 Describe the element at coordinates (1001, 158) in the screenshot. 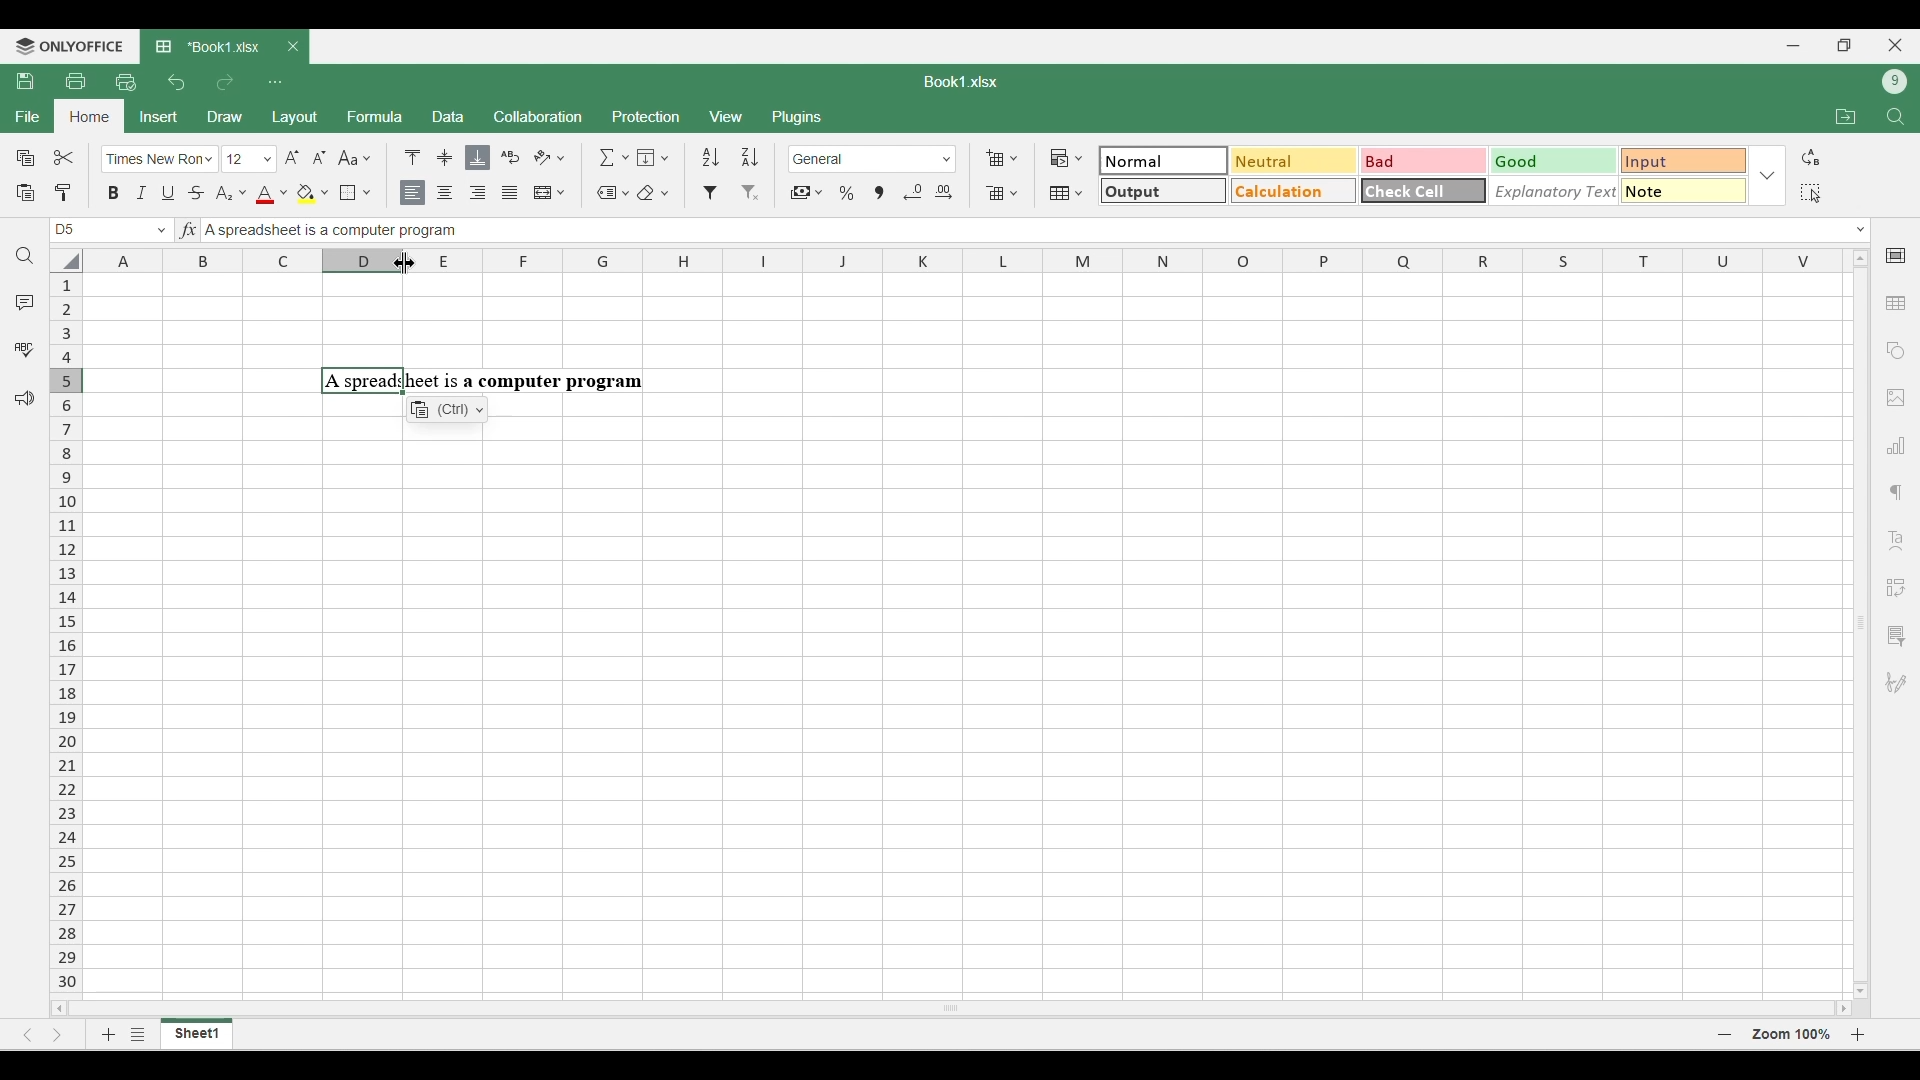

I see `Insert cell options` at that location.